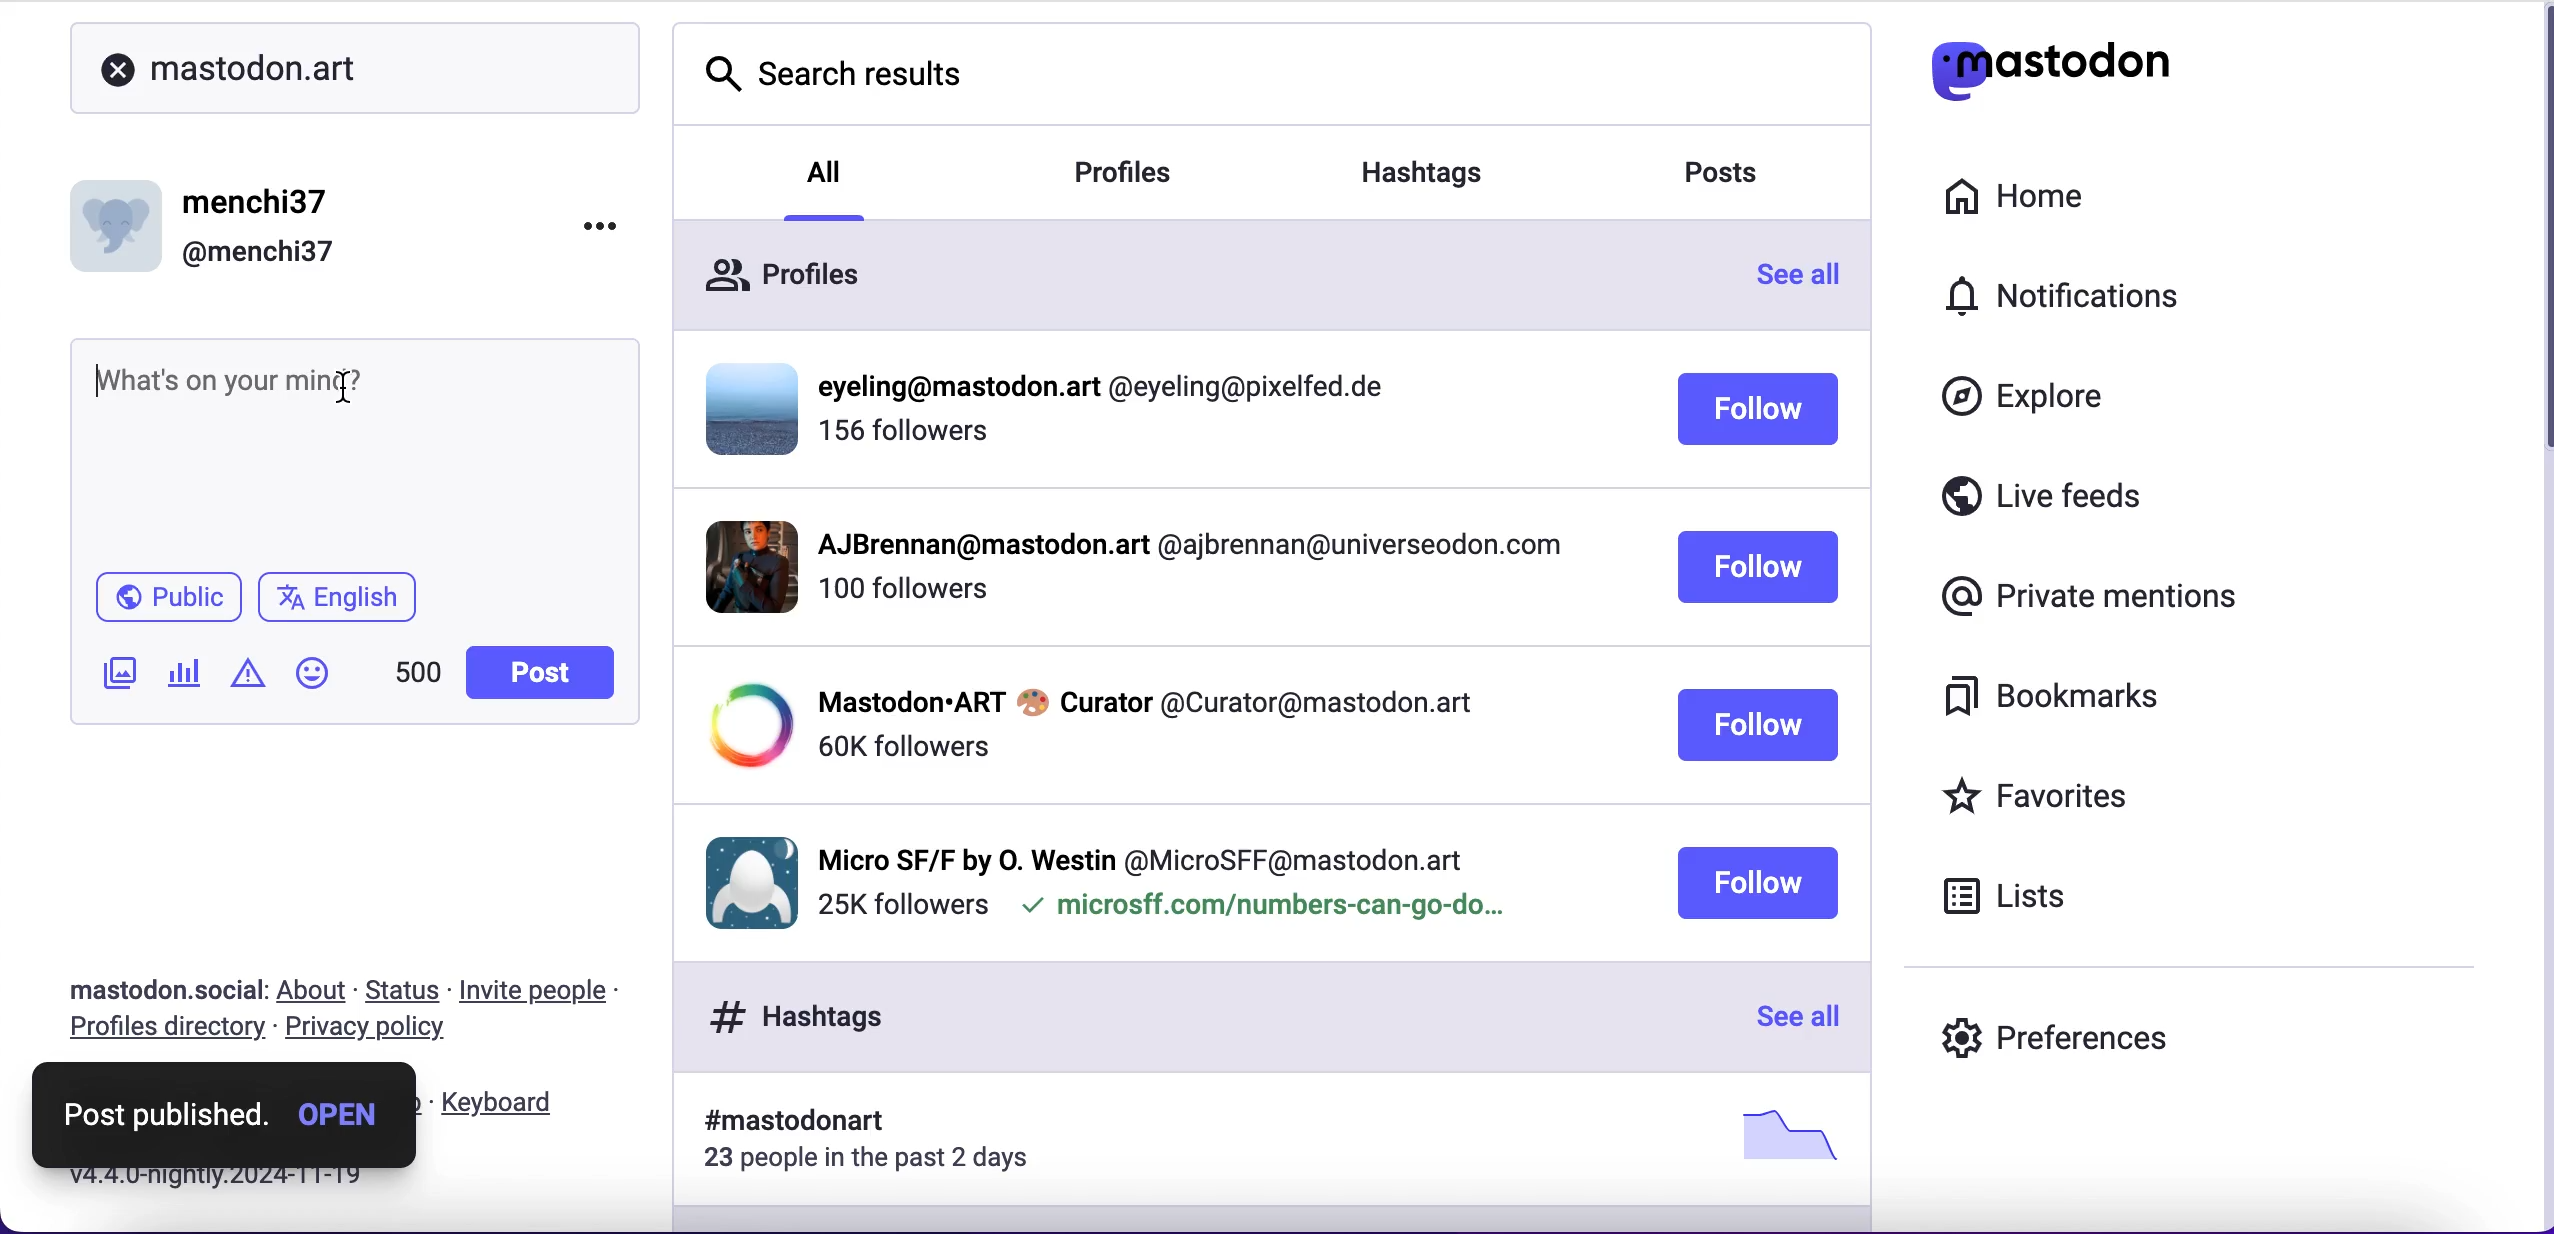  What do you see at coordinates (848, 69) in the screenshot?
I see `search results` at bounding box center [848, 69].